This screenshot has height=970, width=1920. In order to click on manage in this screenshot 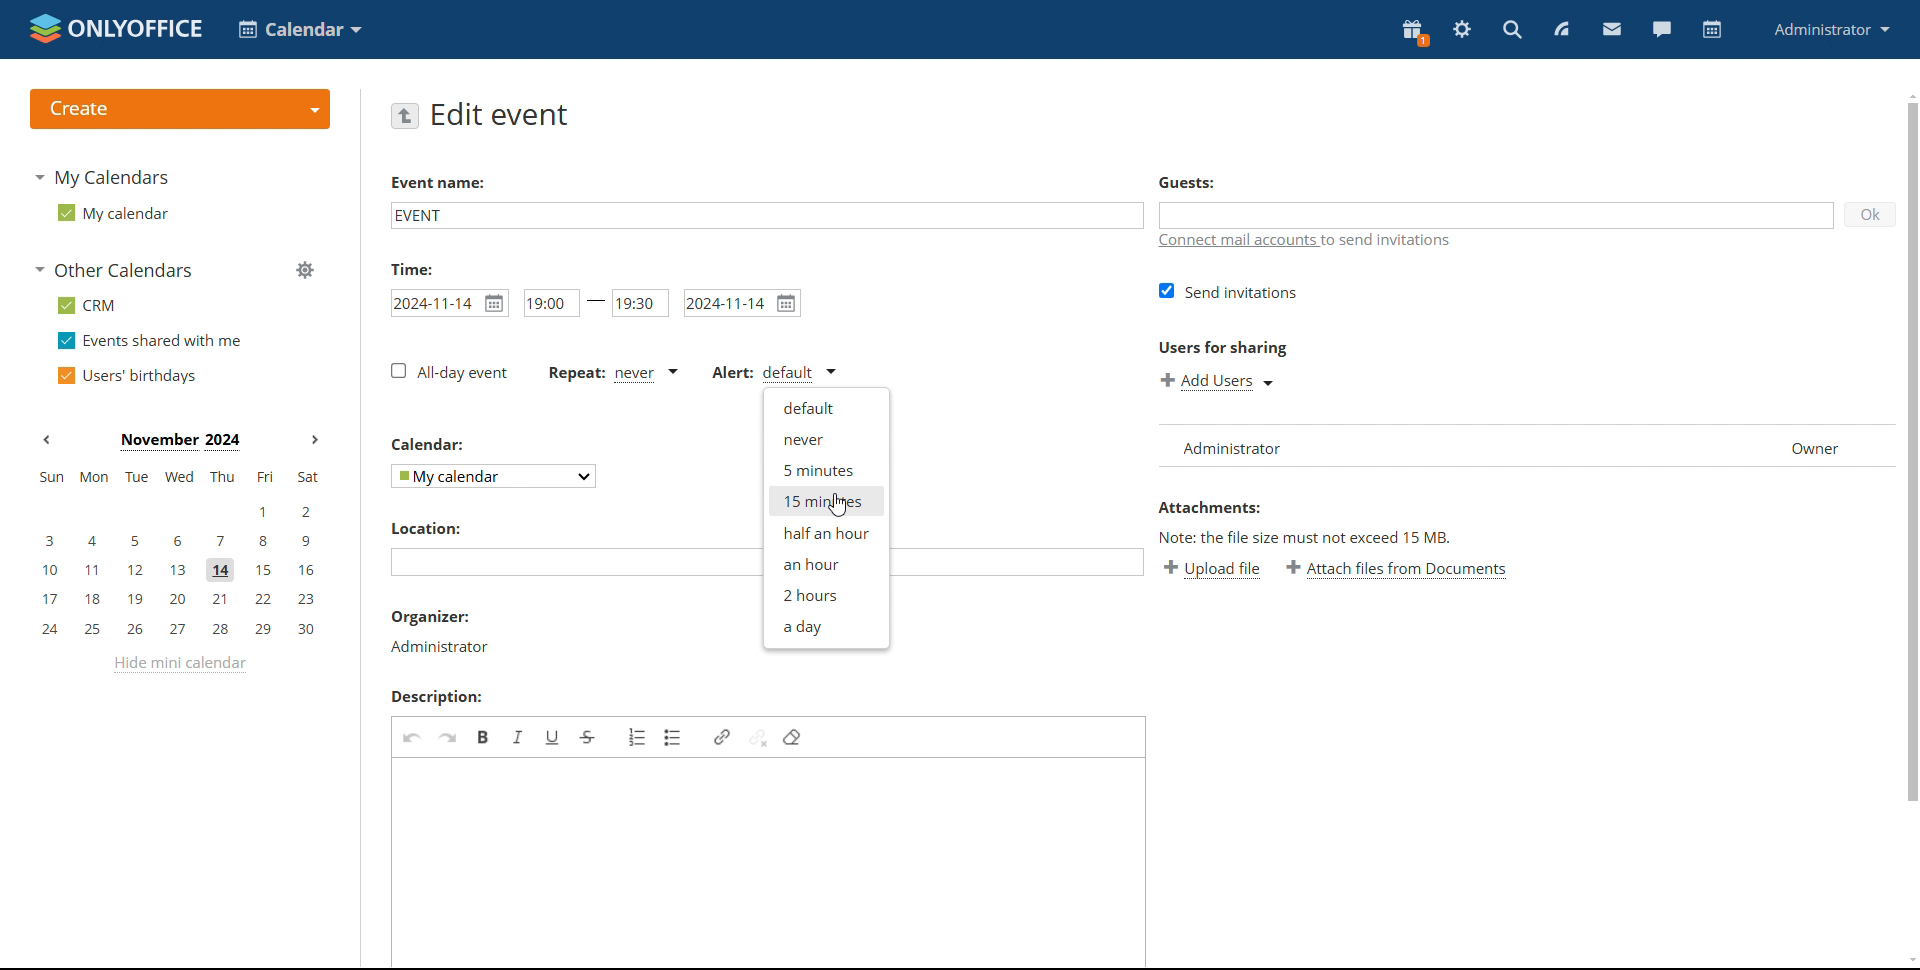, I will do `click(305, 270)`.